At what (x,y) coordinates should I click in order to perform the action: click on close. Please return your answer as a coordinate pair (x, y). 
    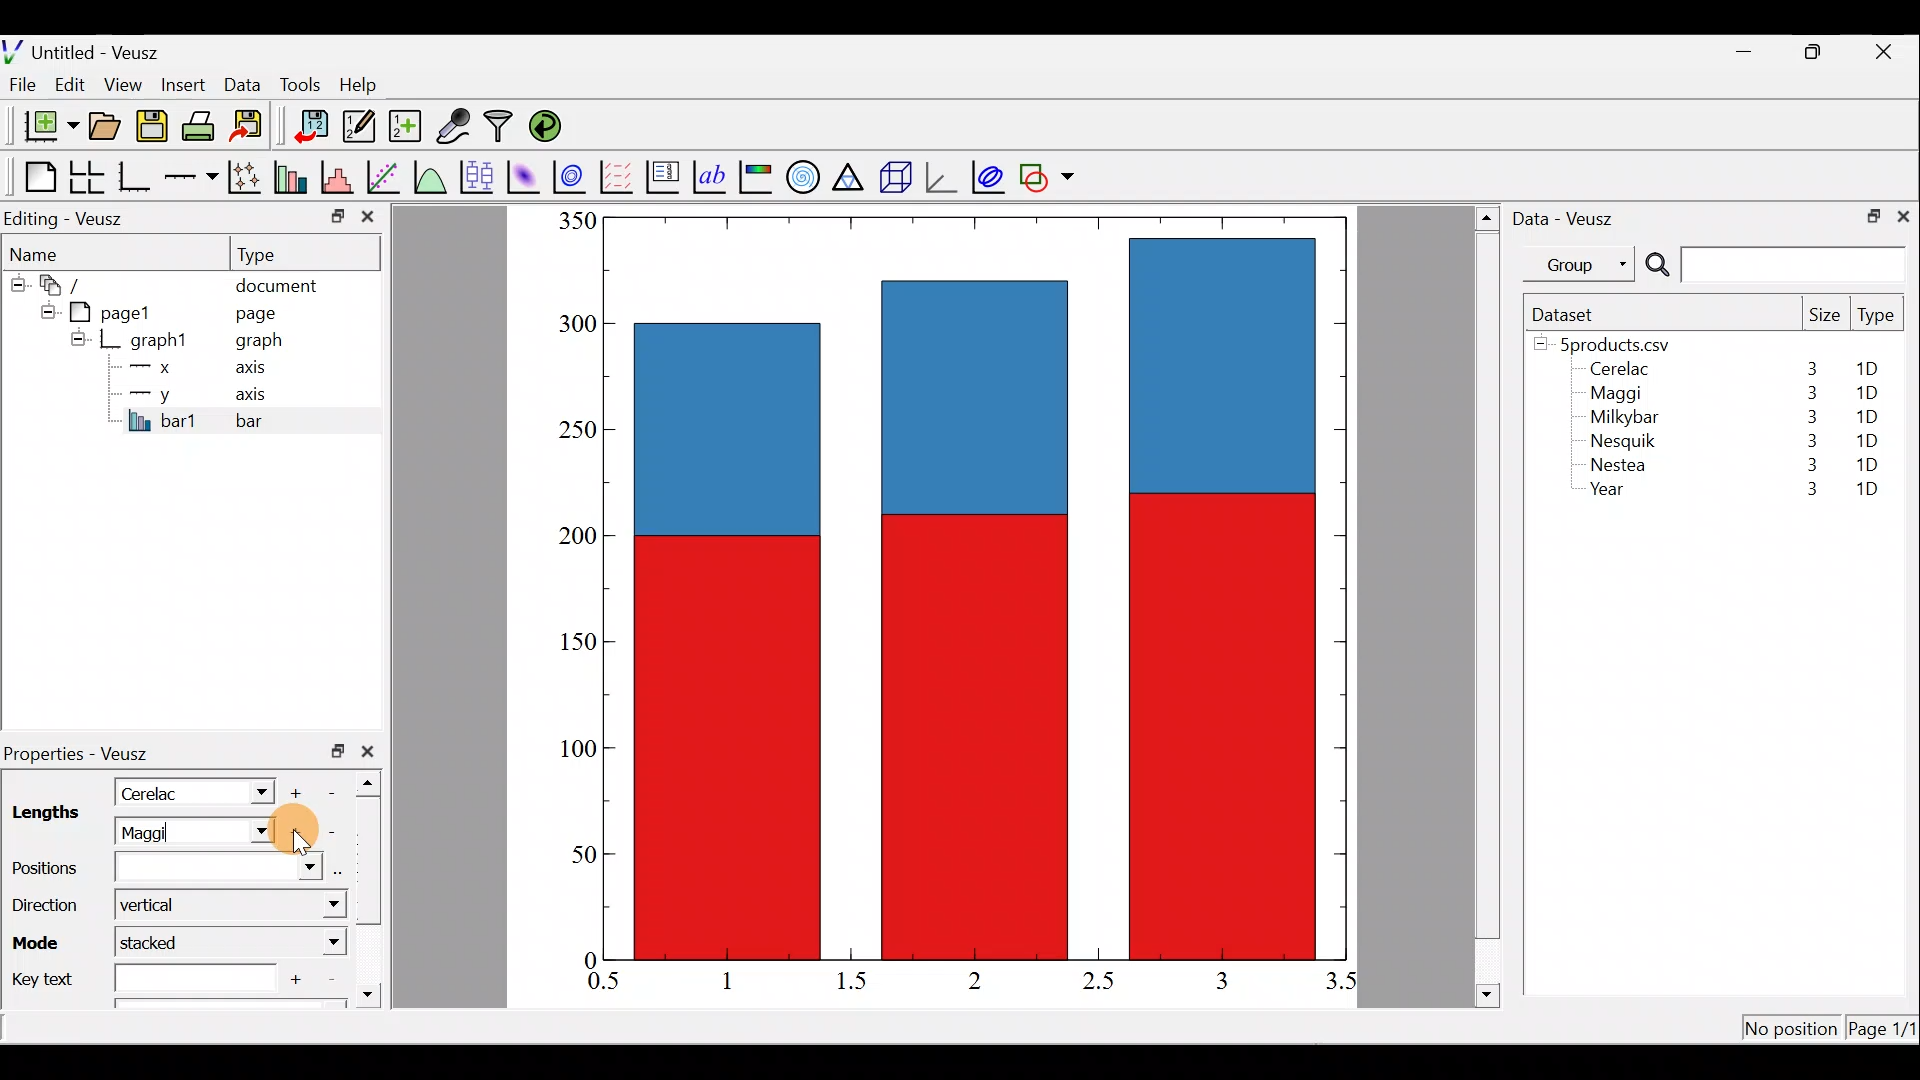
    Looking at the image, I should click on (368, 221).